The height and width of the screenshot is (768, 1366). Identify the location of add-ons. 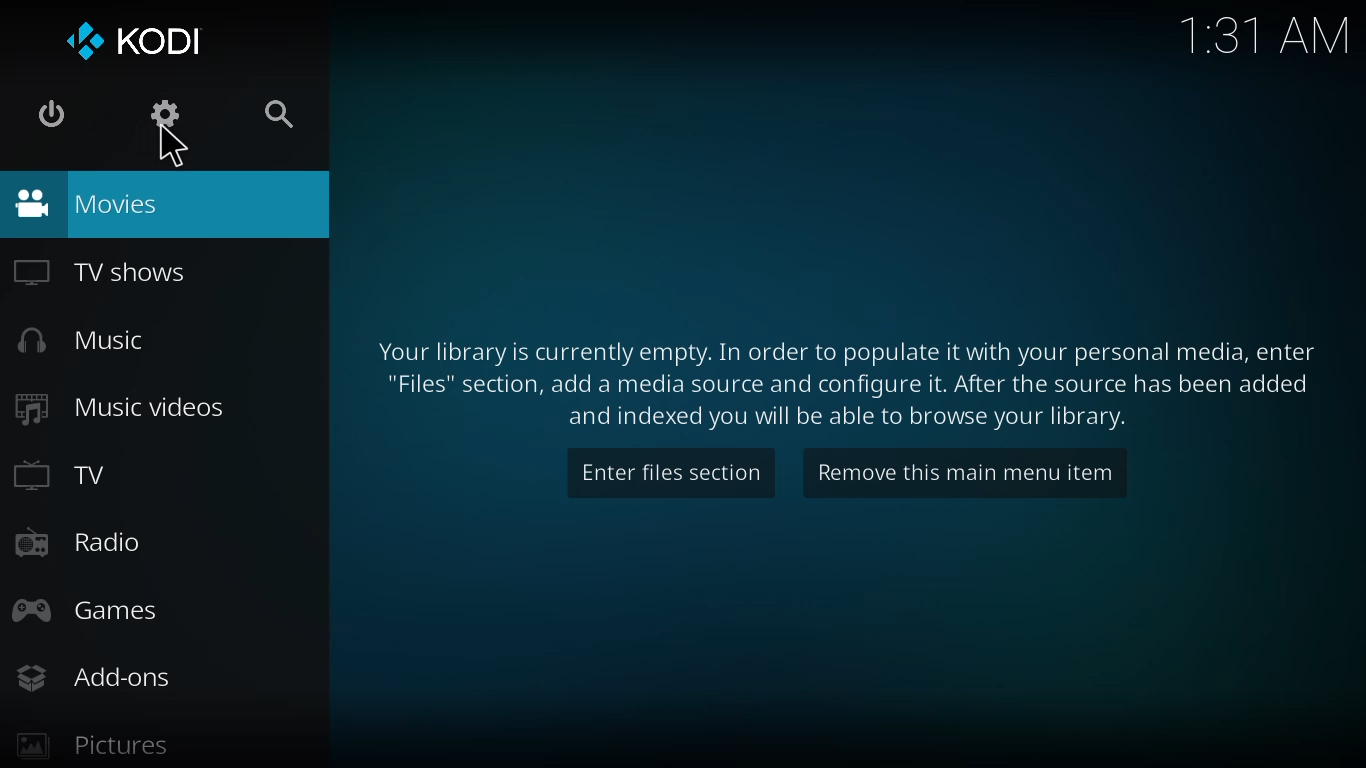
(98, 678).